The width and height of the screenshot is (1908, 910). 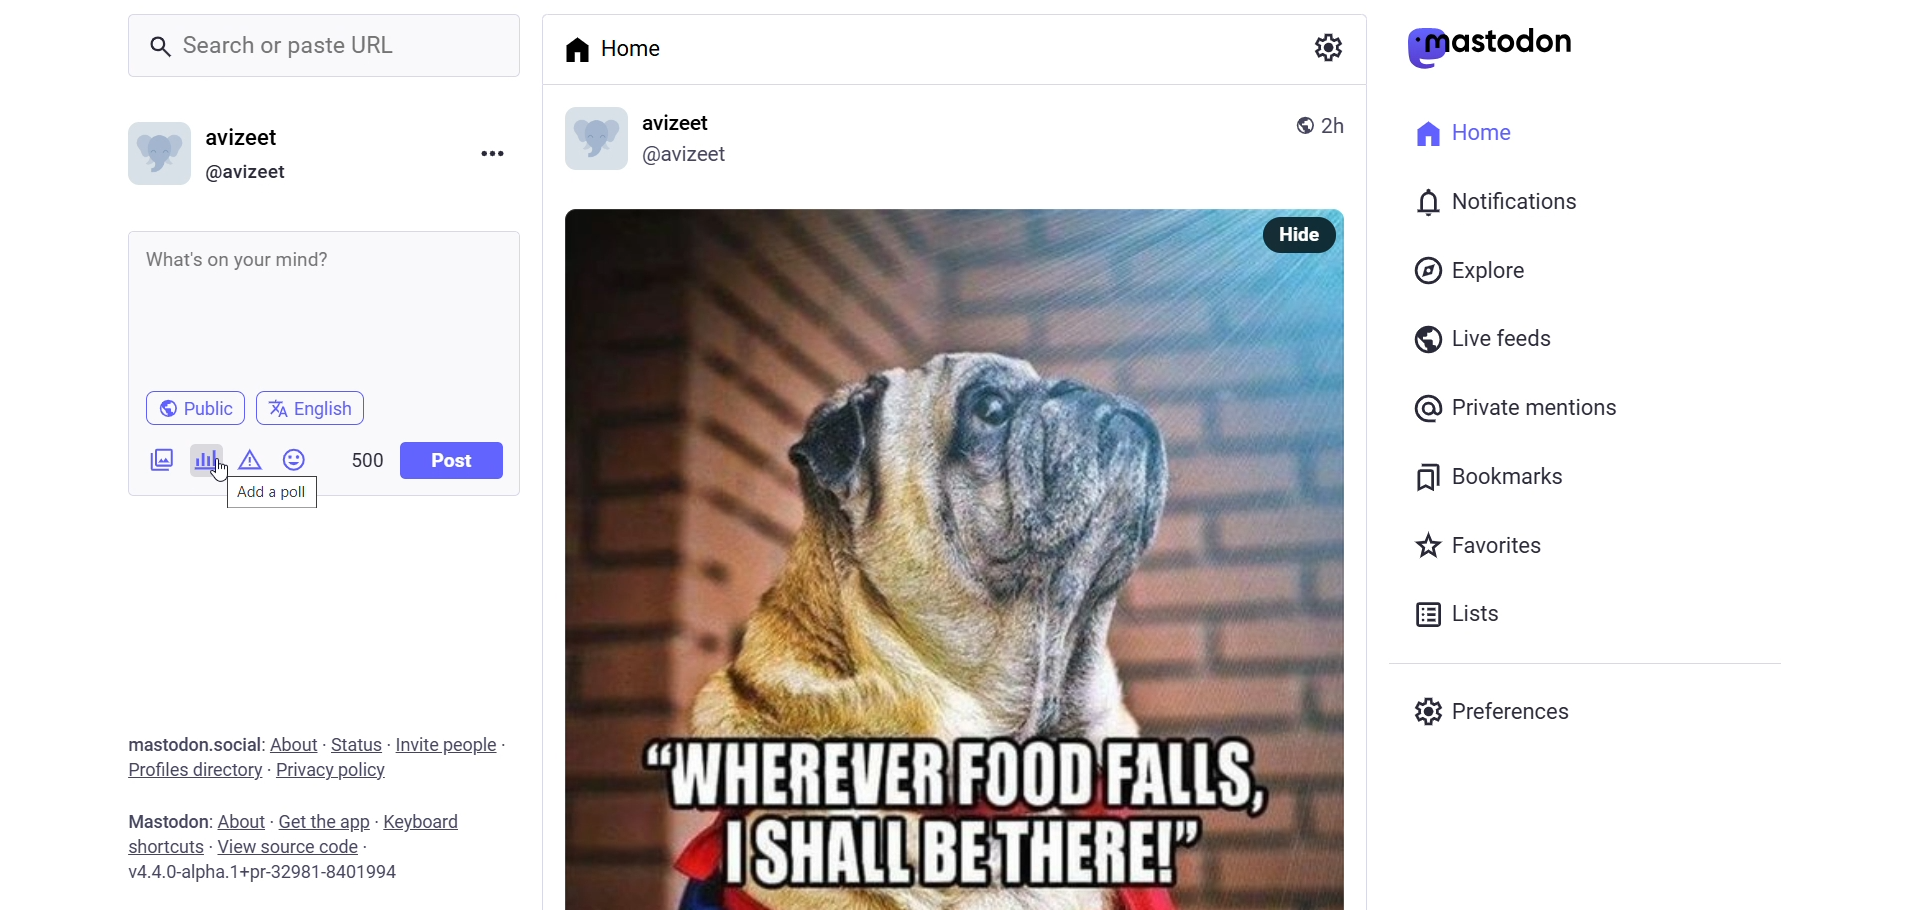 I want to click on more, so click(x=491, y=151).